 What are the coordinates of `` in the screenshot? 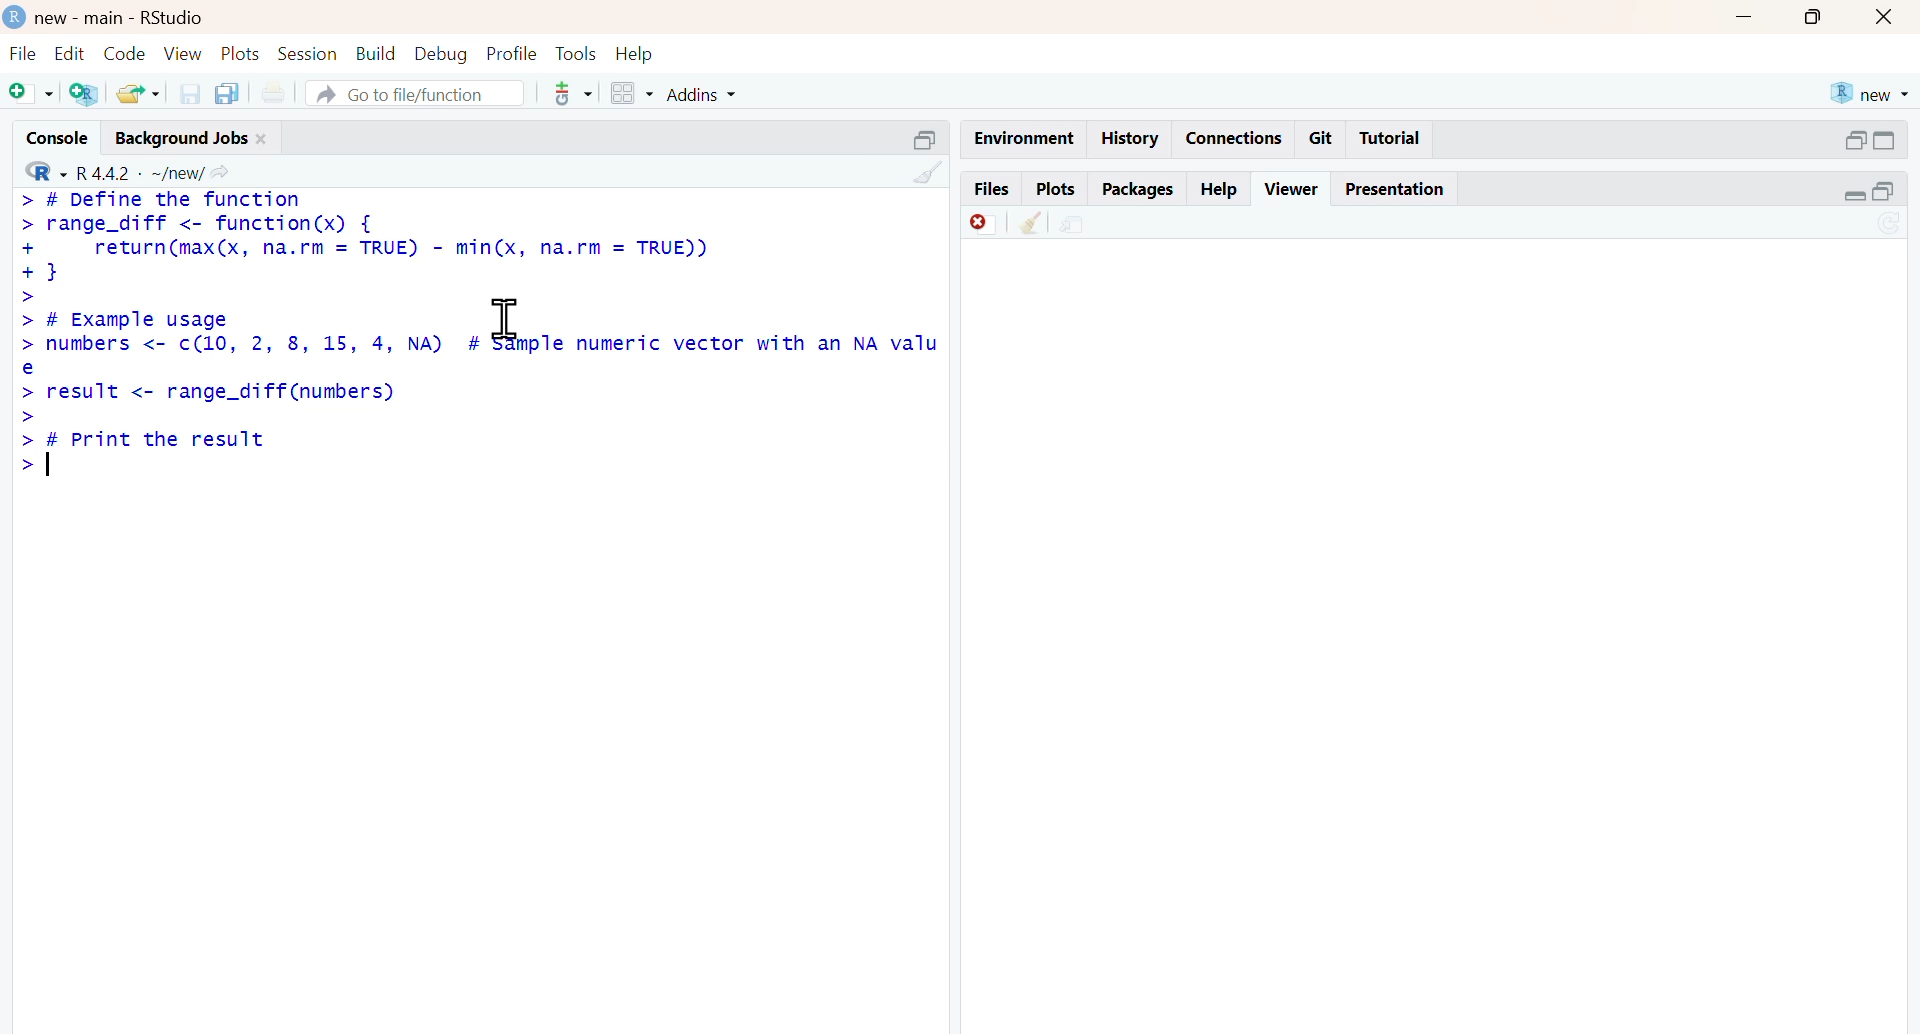 It's located at (926, 140).